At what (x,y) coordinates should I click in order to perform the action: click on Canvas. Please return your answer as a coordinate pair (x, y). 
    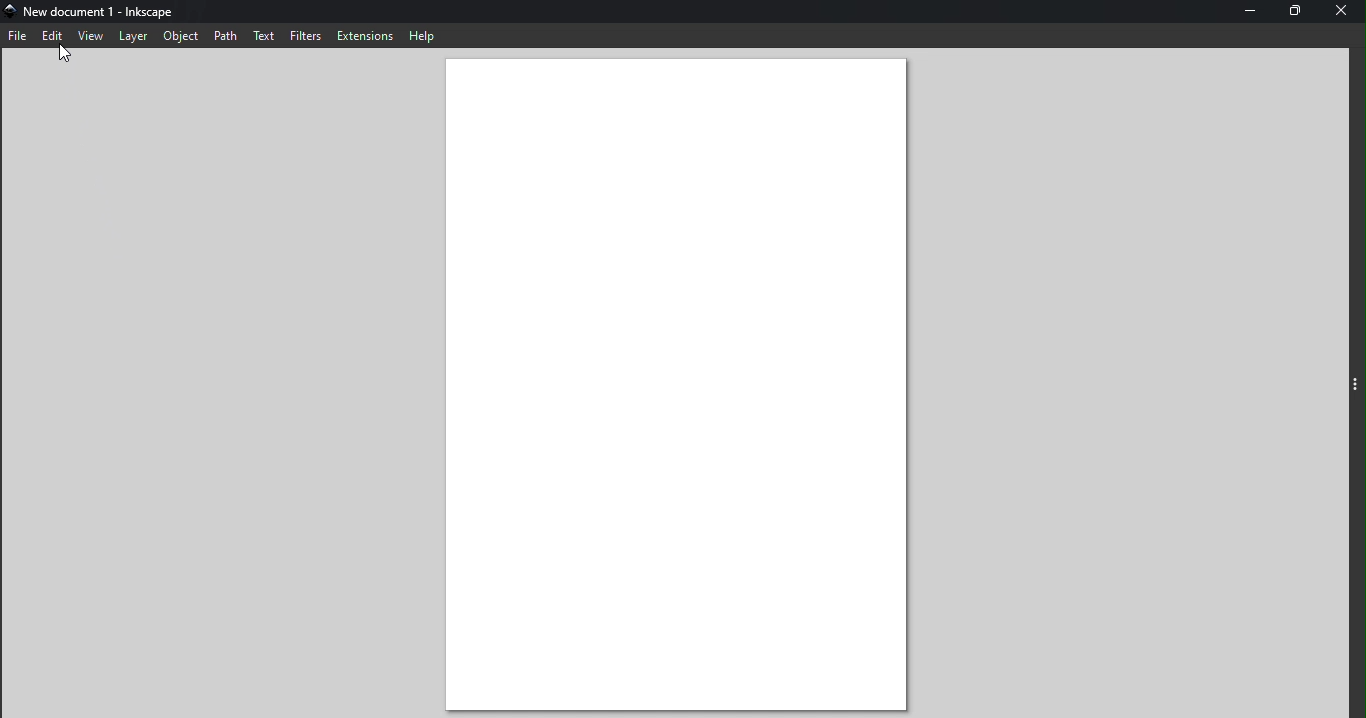
    Looking at the image, I should click on (690, 383).